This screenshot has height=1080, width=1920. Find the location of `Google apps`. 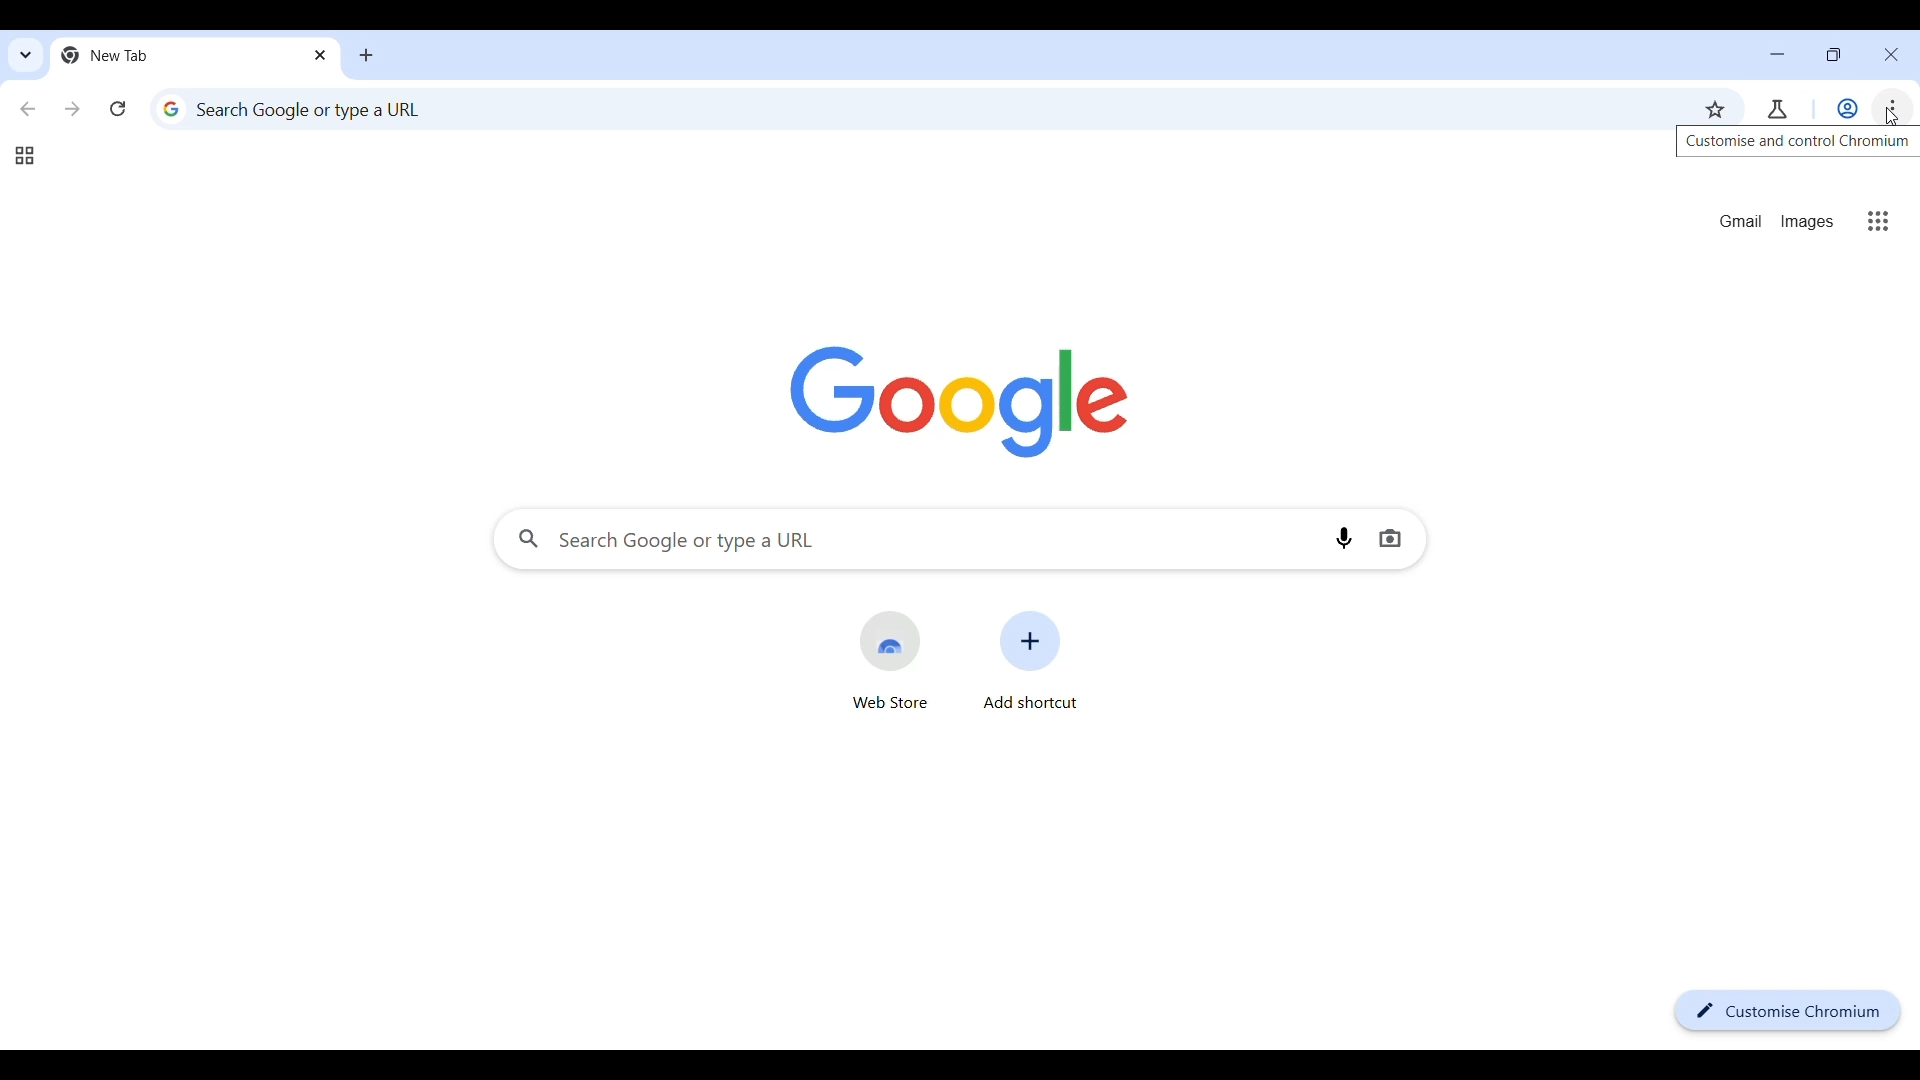

Google apps is located at coordinates (1877, 221).